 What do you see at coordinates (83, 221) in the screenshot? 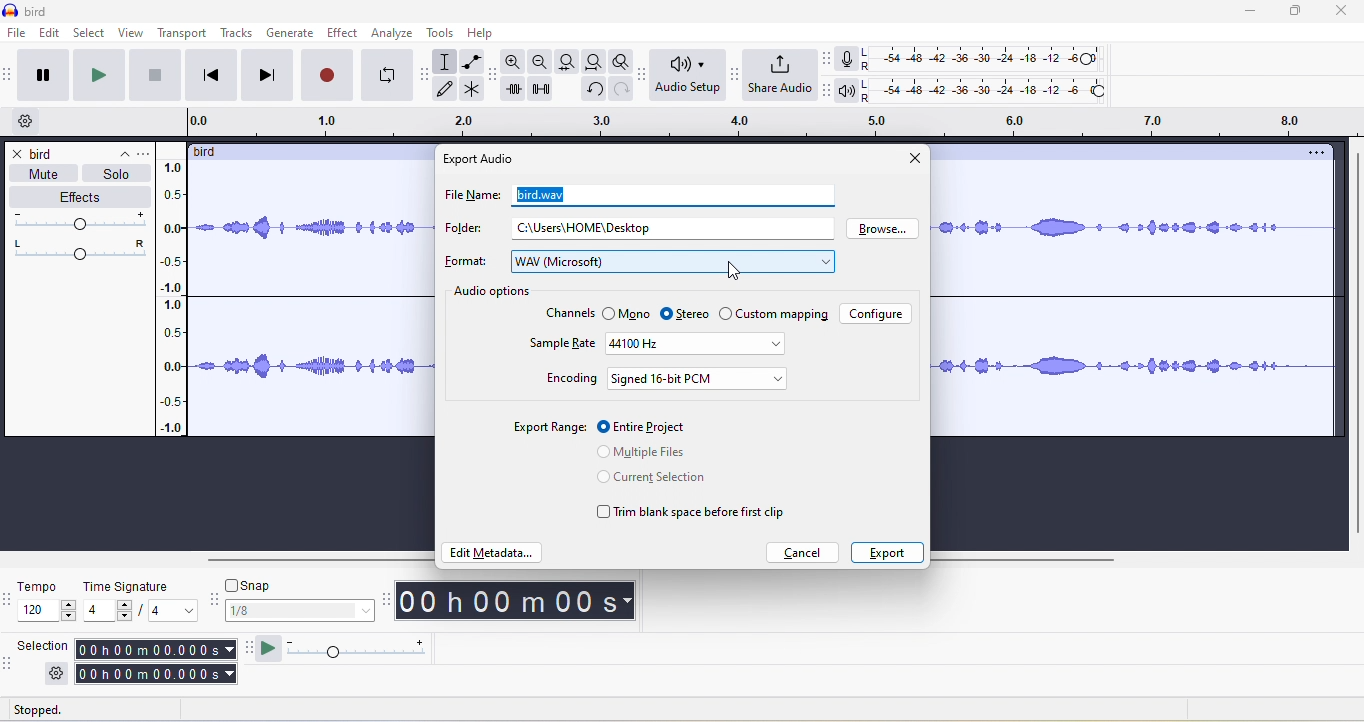
I see `volume` at bounding box center [83, 221].